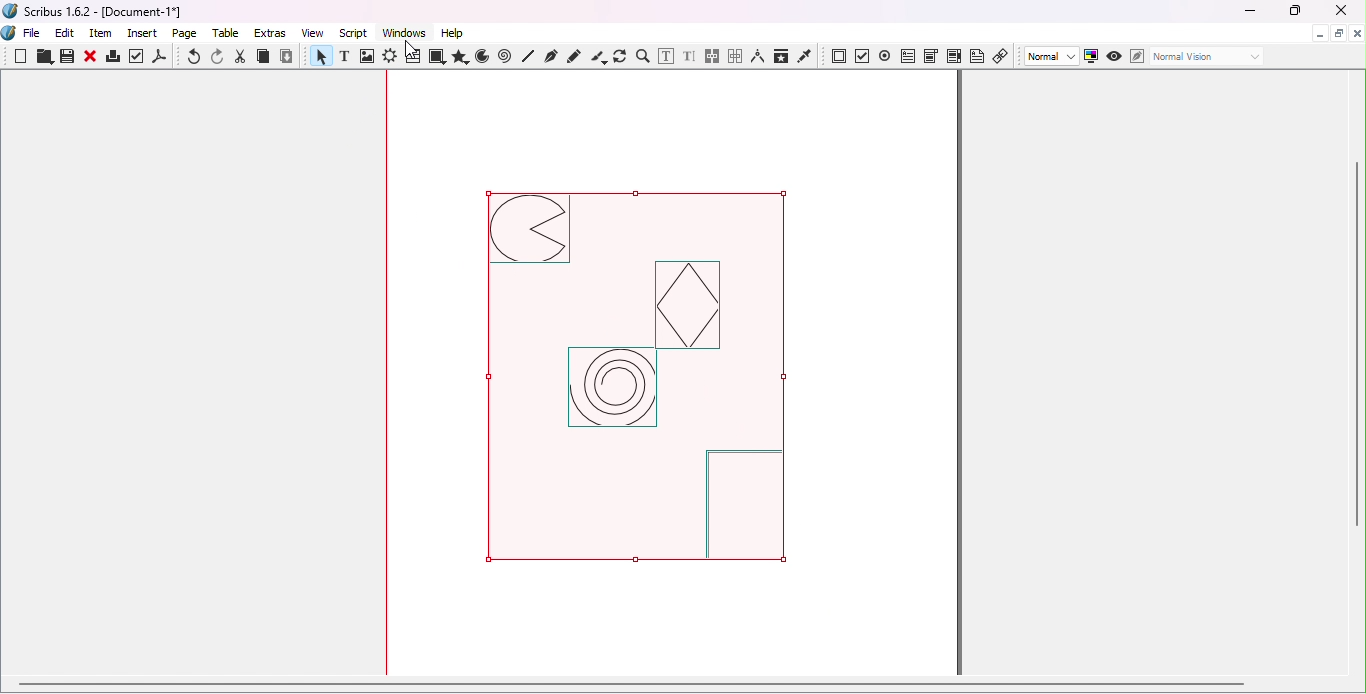 The height and width of the screenshot is (694, 1366). What do you see at coordinates (412, 57) in the screenshot?
I see `Table` at bounding box center [412, 57].